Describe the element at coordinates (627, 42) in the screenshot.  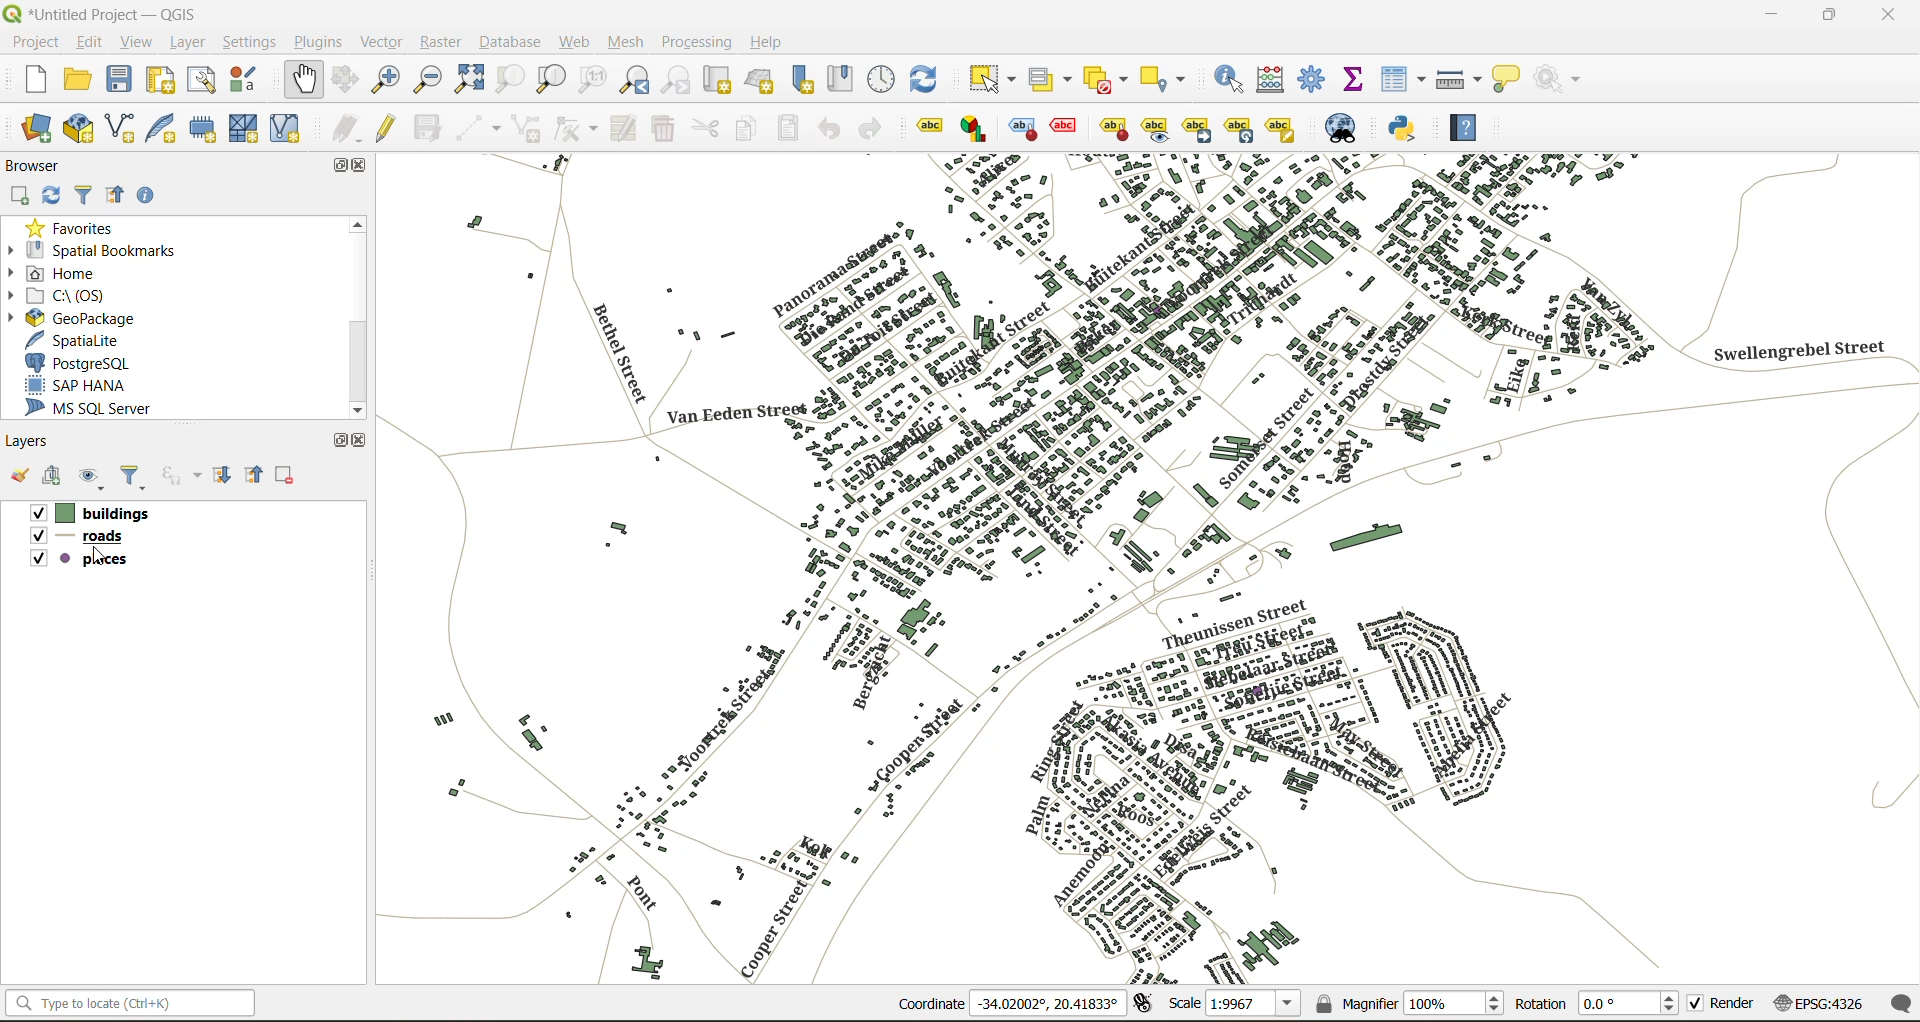
I see `mesh` at that location.